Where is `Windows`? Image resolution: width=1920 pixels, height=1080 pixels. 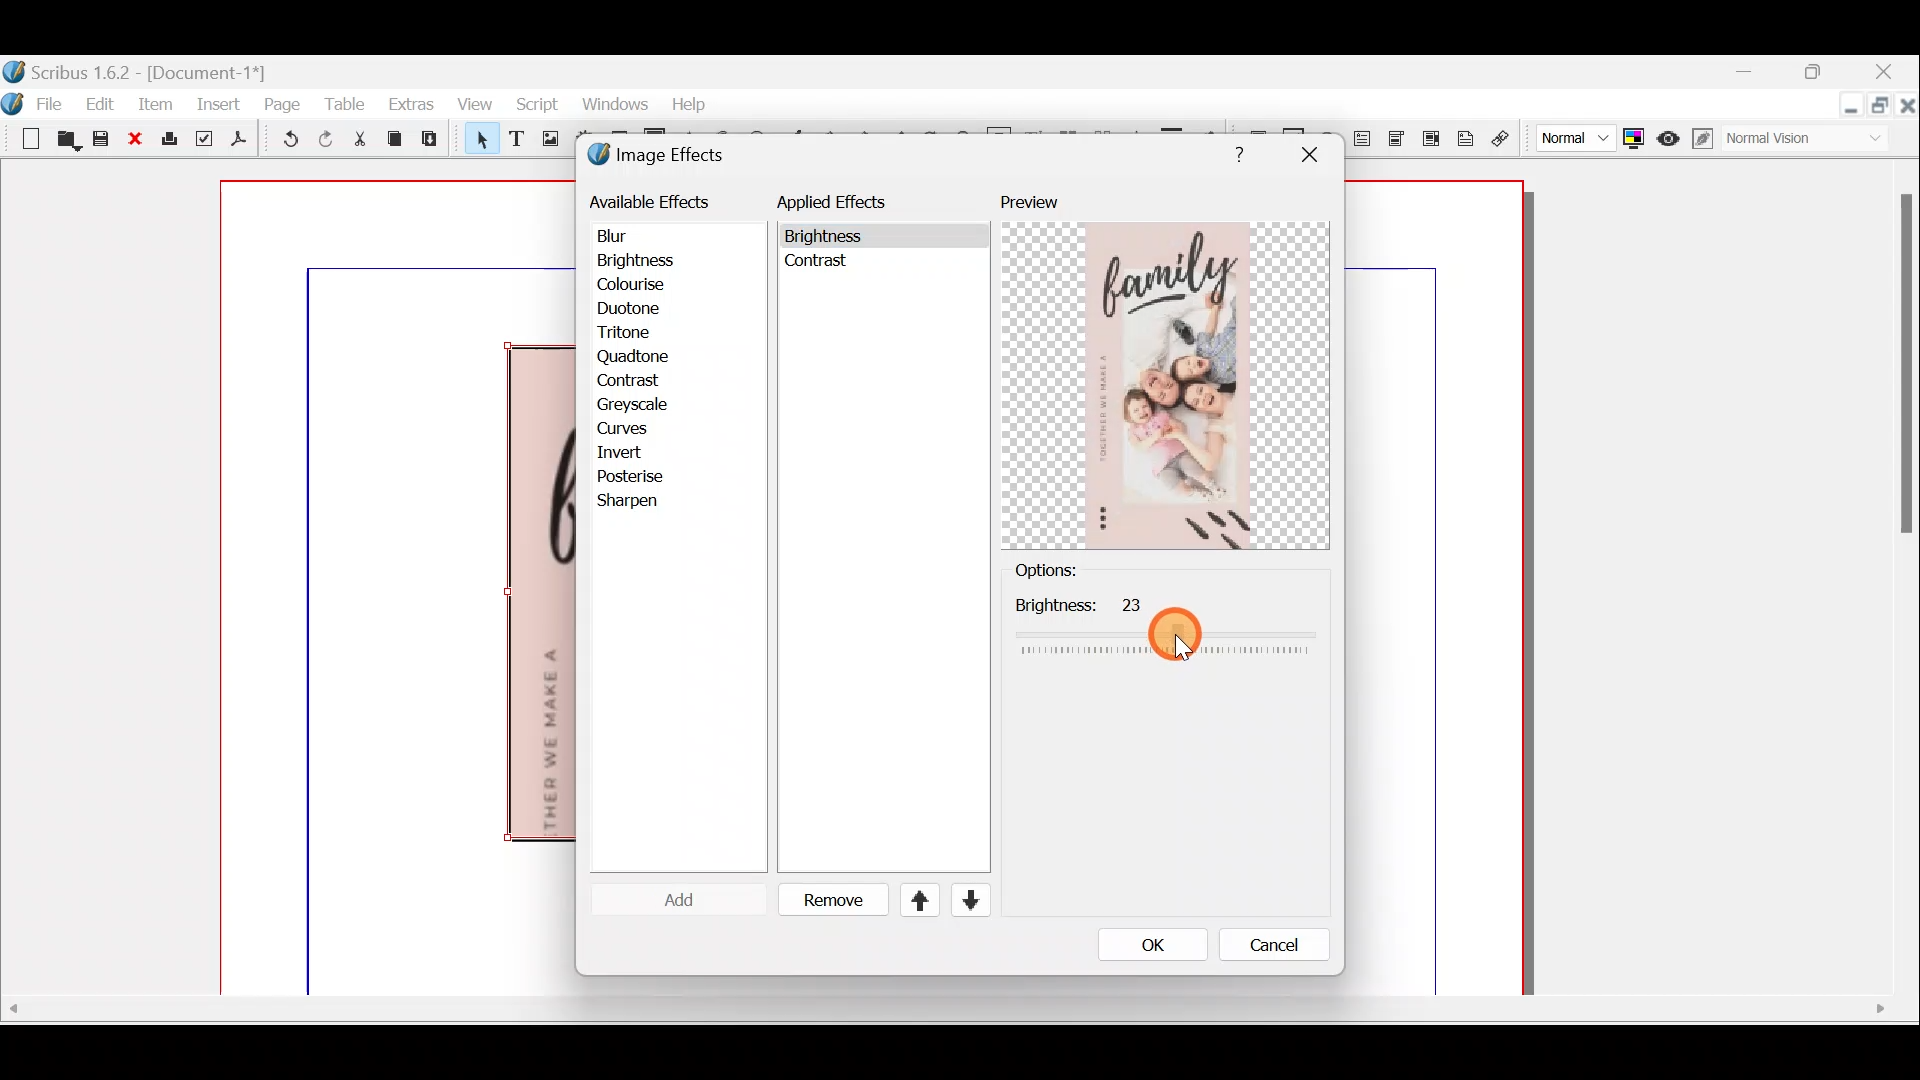 Windows is located at coordinates (609, 104).